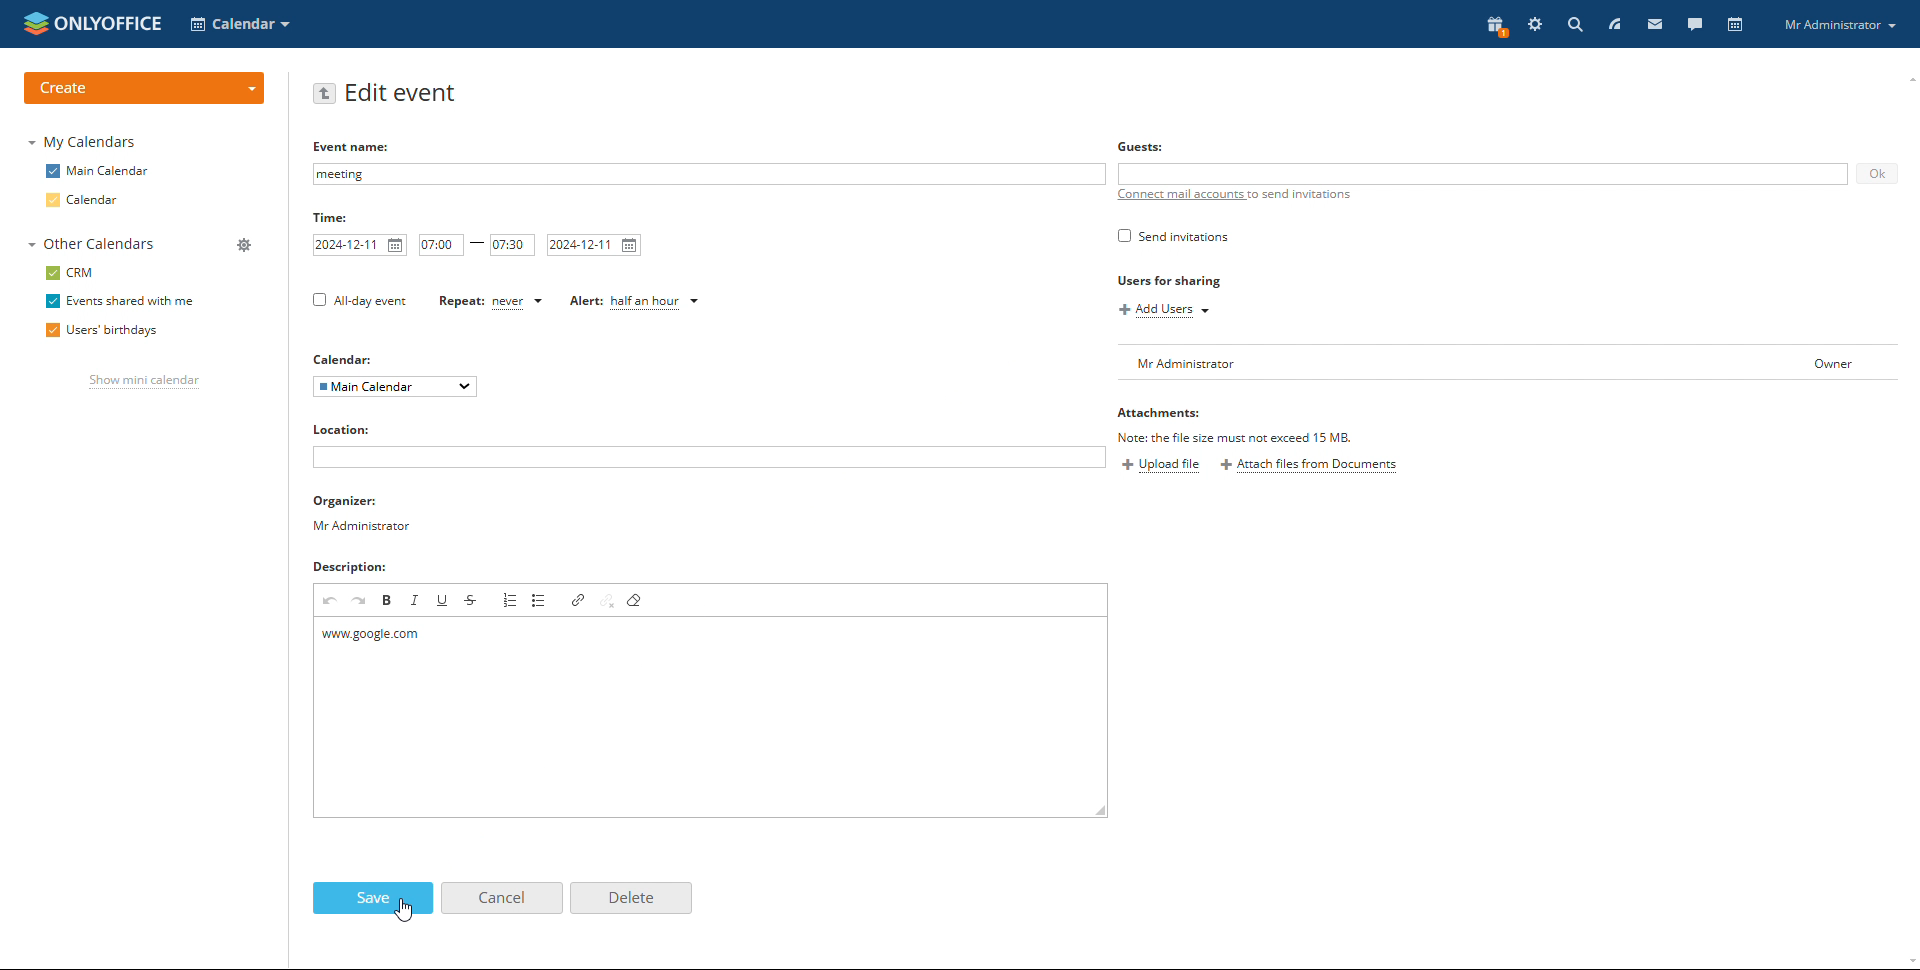 Image resolution: width=1920 pixels, height=970 pixels. I want to click on cursor, so click(403, 912).